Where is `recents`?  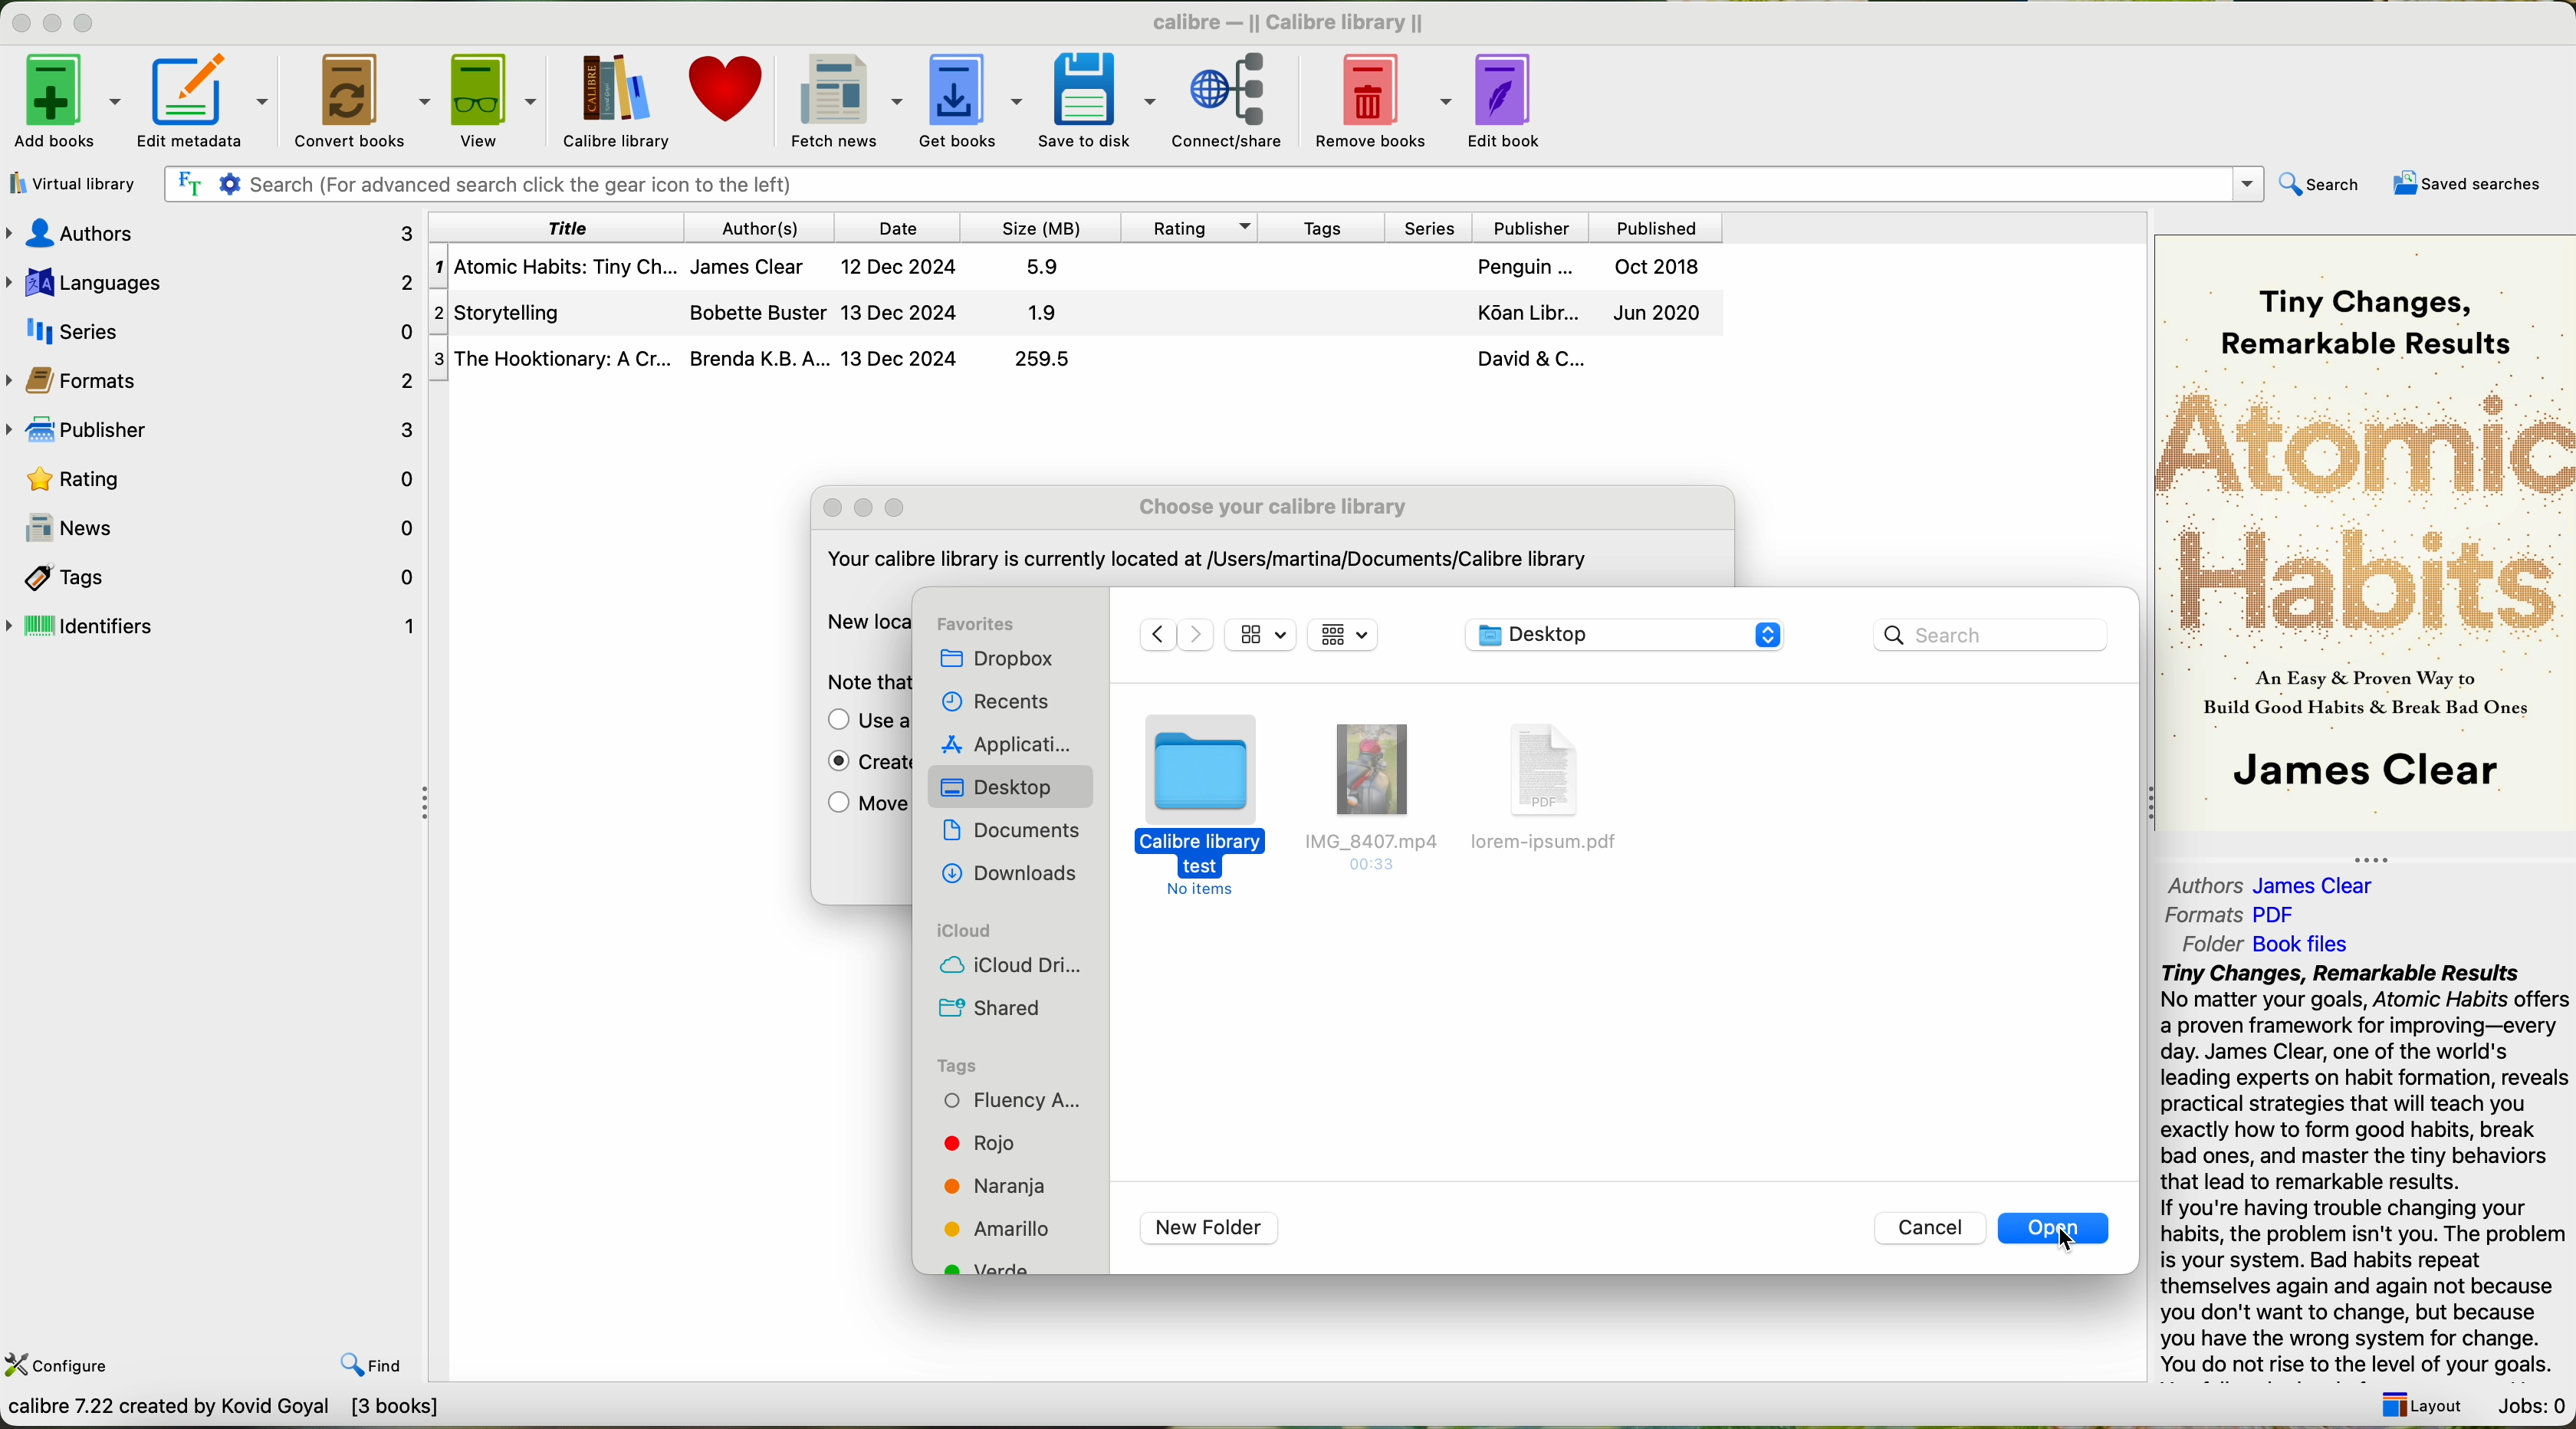 recents is located at coordinates (992, 704).